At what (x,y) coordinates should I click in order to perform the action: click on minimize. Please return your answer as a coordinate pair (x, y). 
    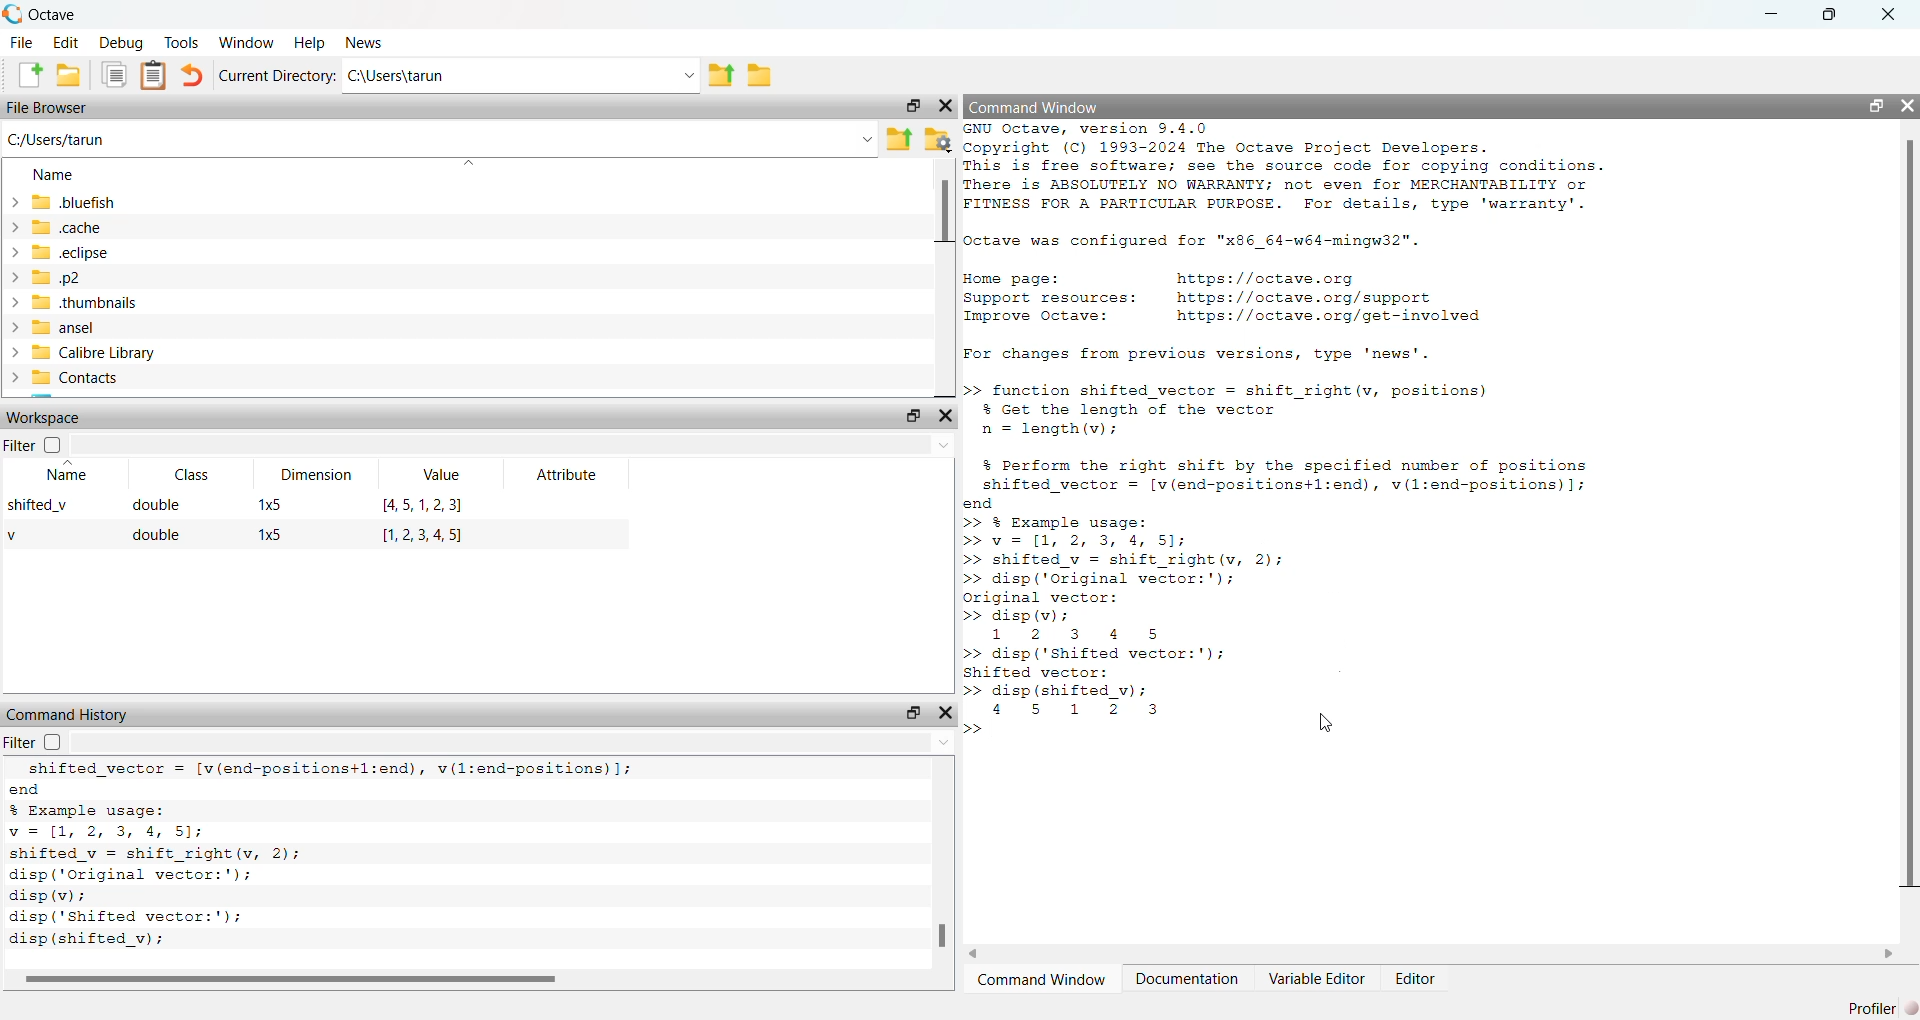
    Looking at the image, I should click on (1772, 13).